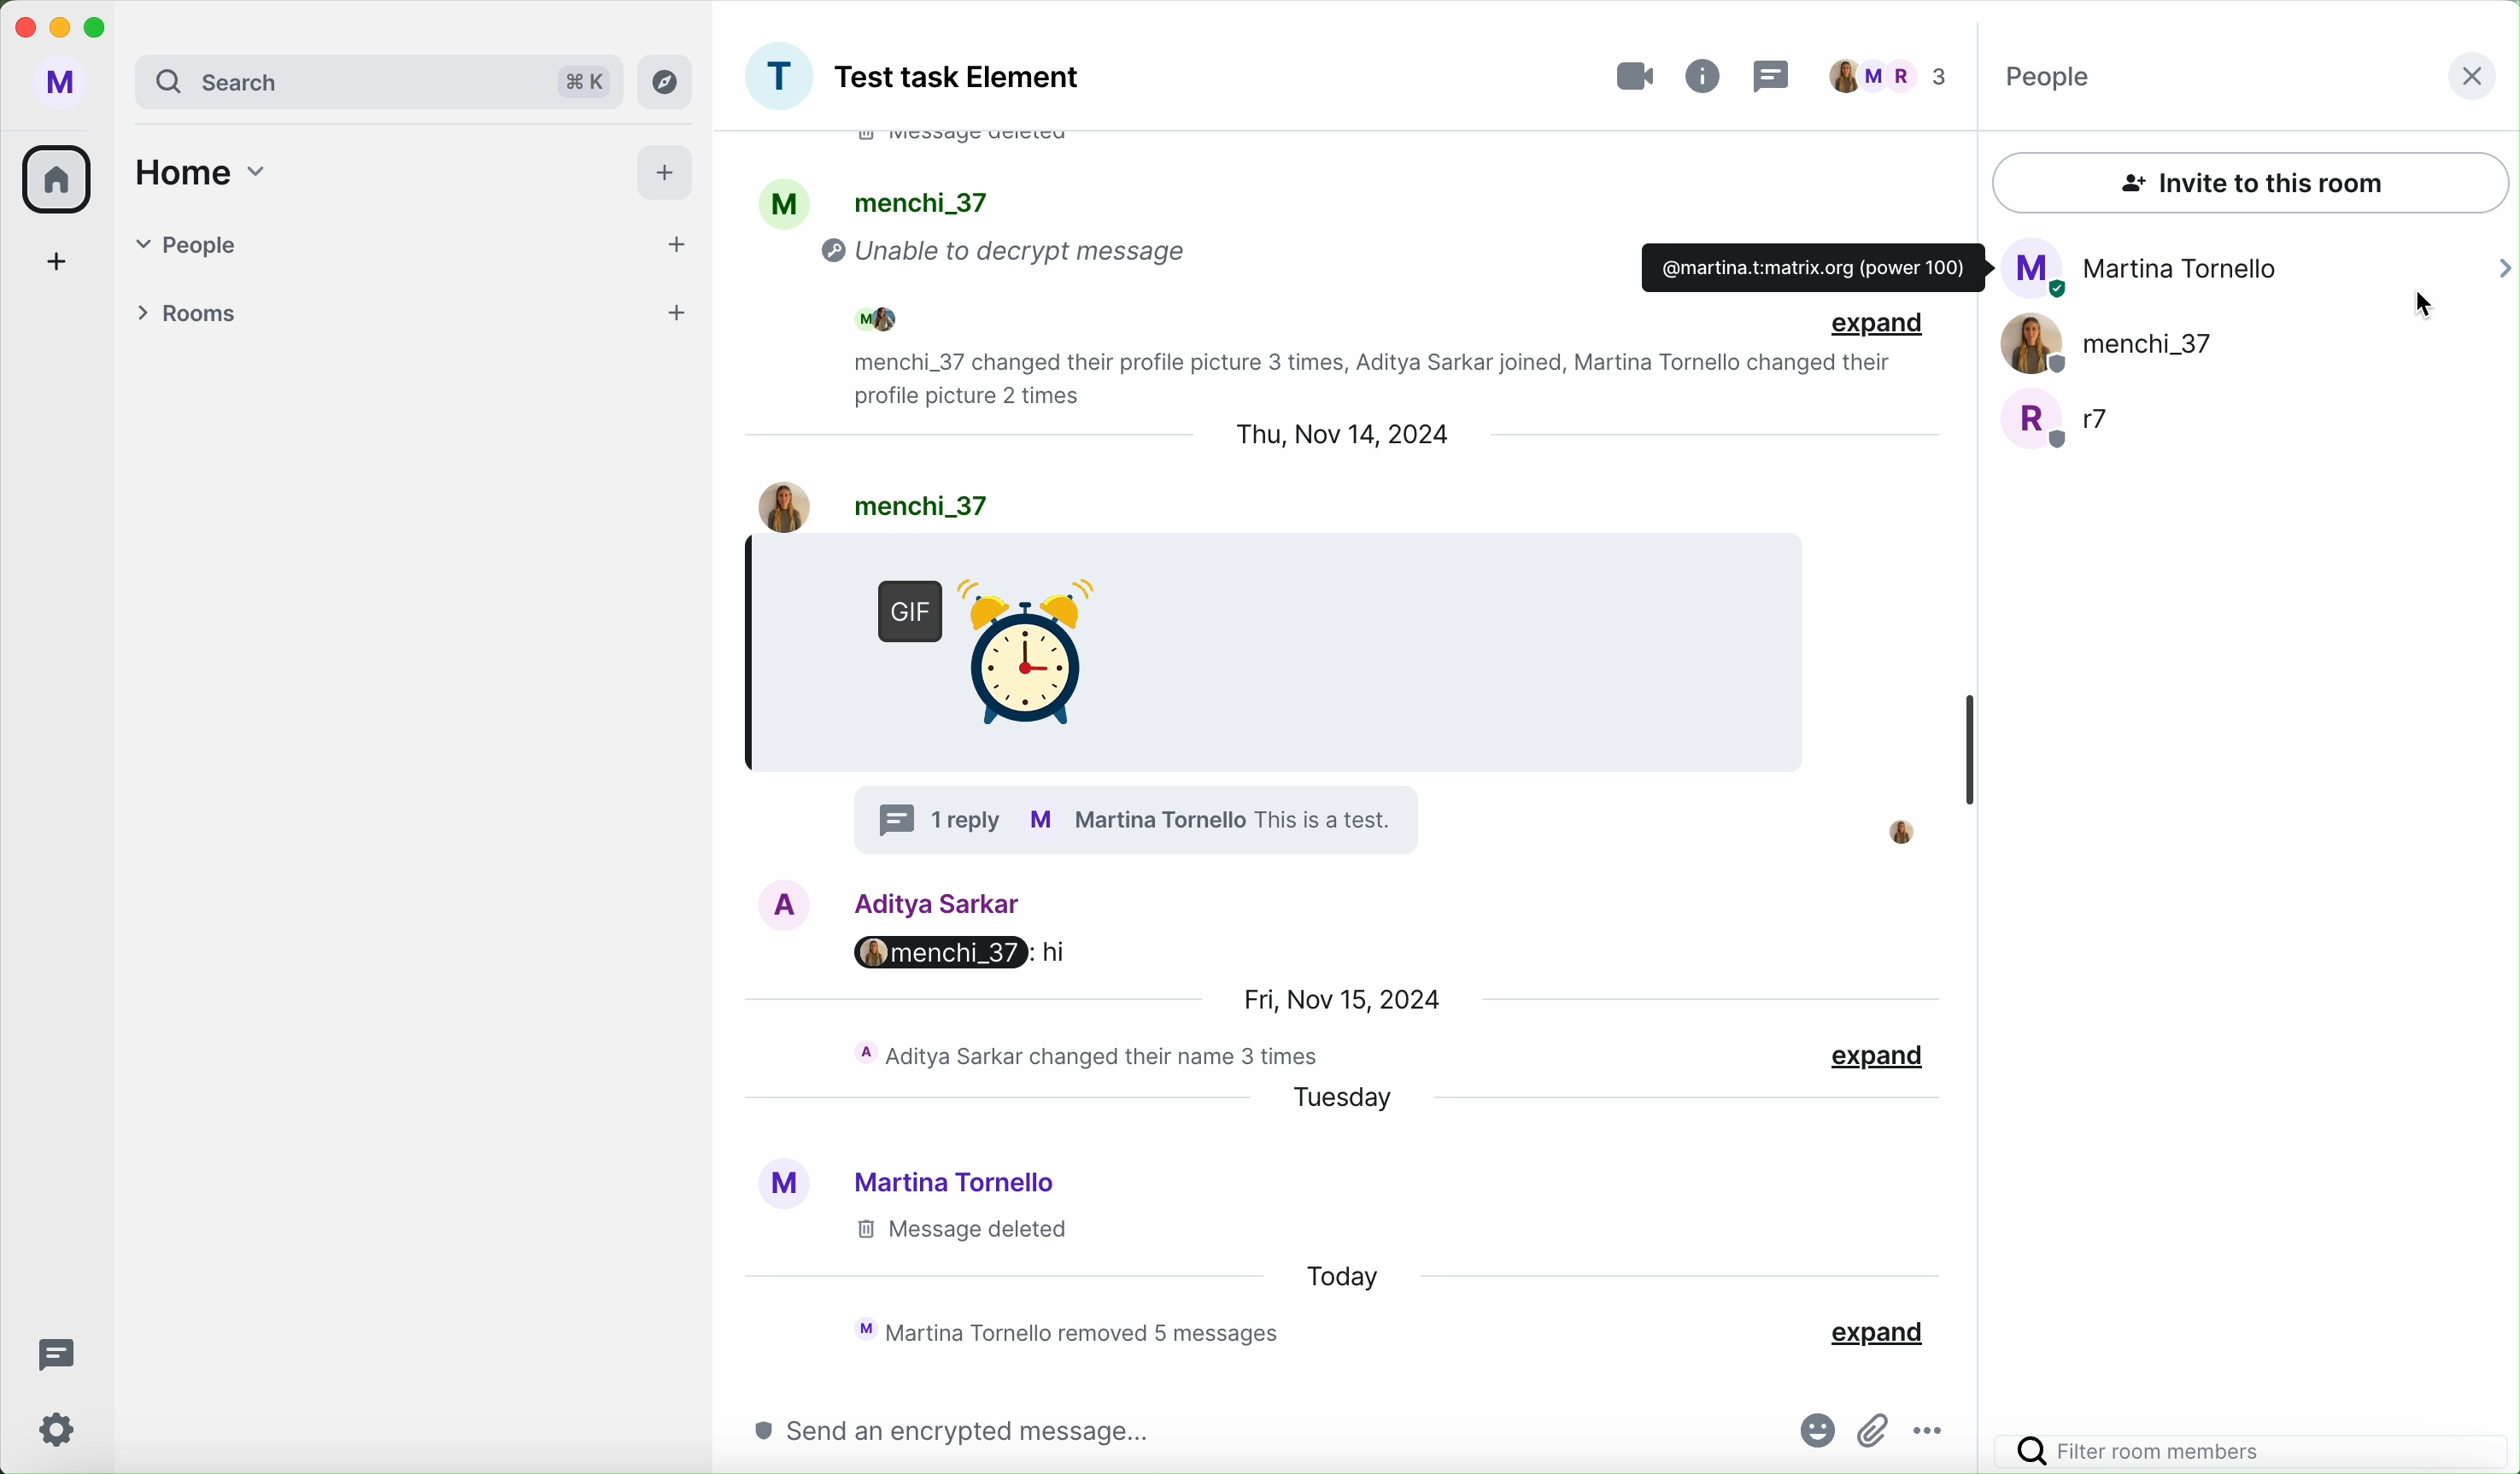  What do you see at coordinates (921, 201) in the screenshot?
I see `people` at bounding box center [921, 201].